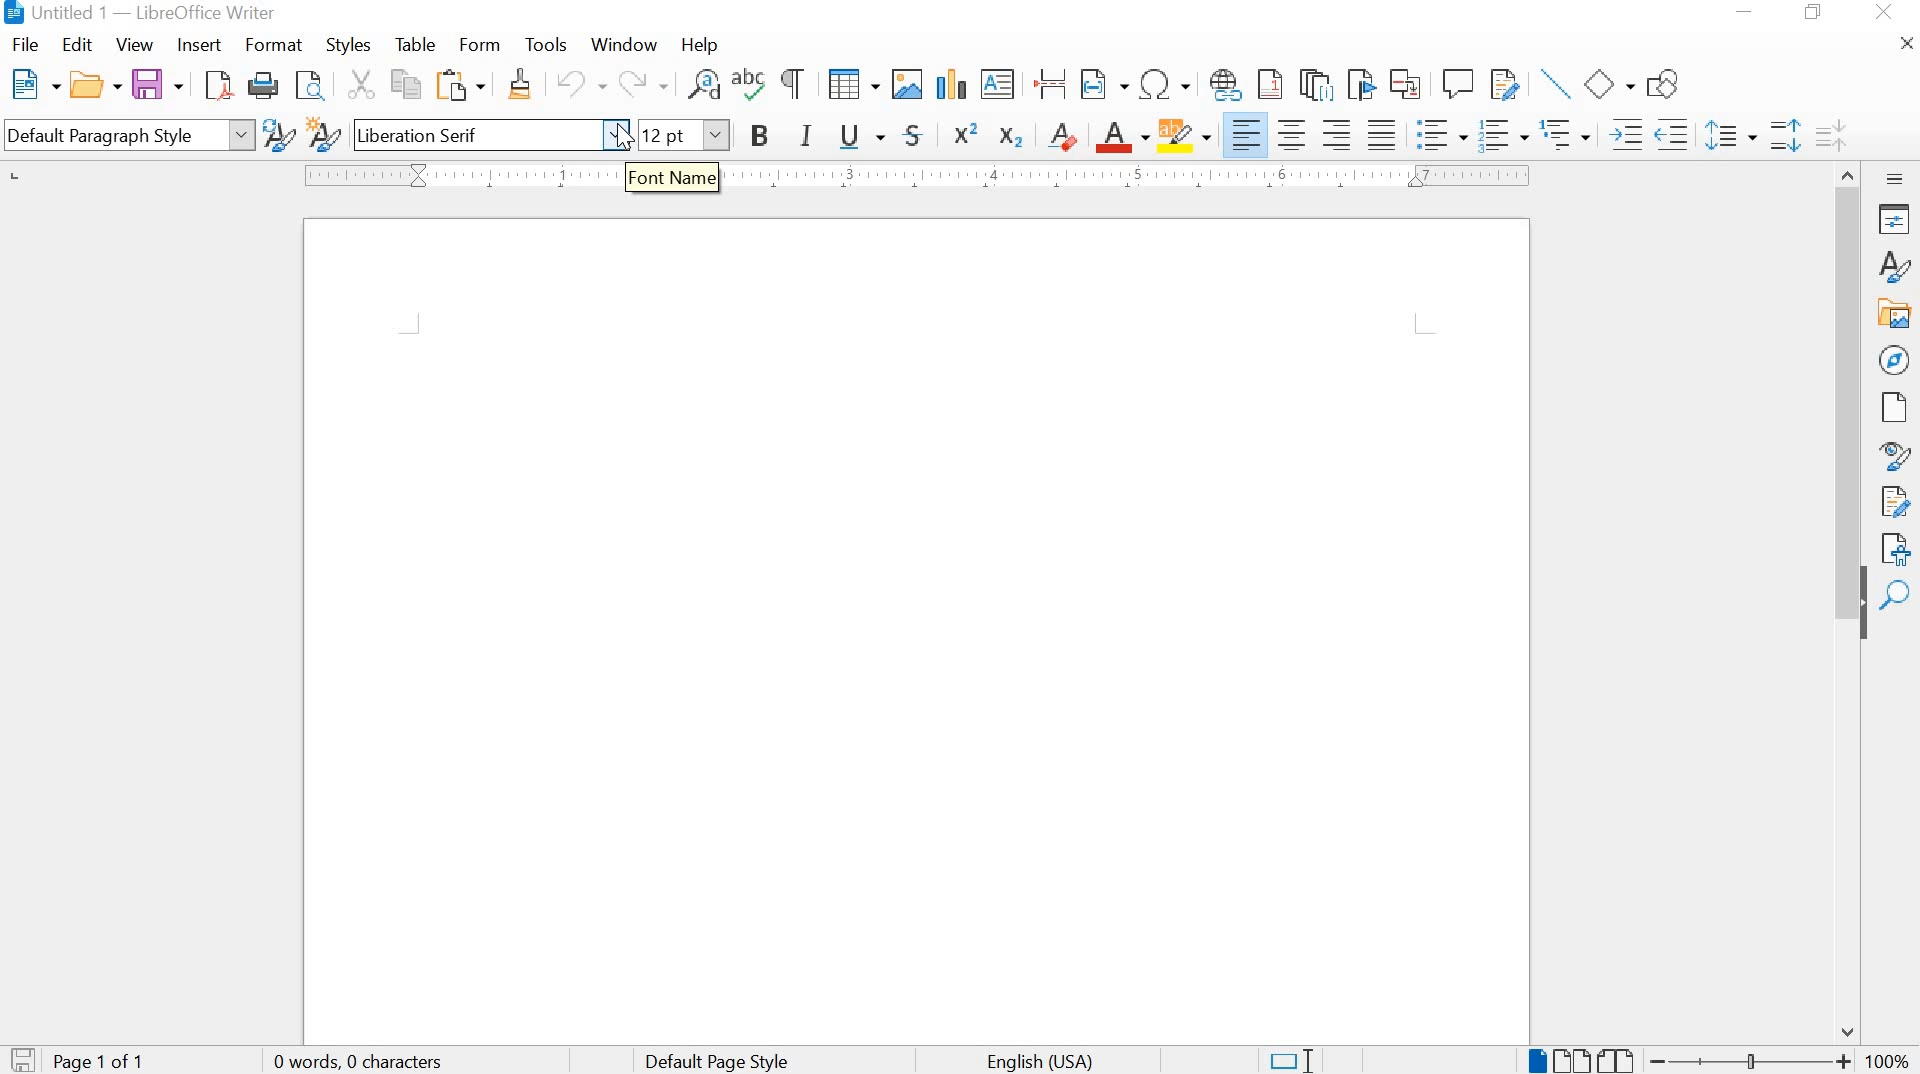  What do you see at coordinates (1748, 15) in the screenshot?
I see `MINIMIZE` at bounding box center [1748, 15].